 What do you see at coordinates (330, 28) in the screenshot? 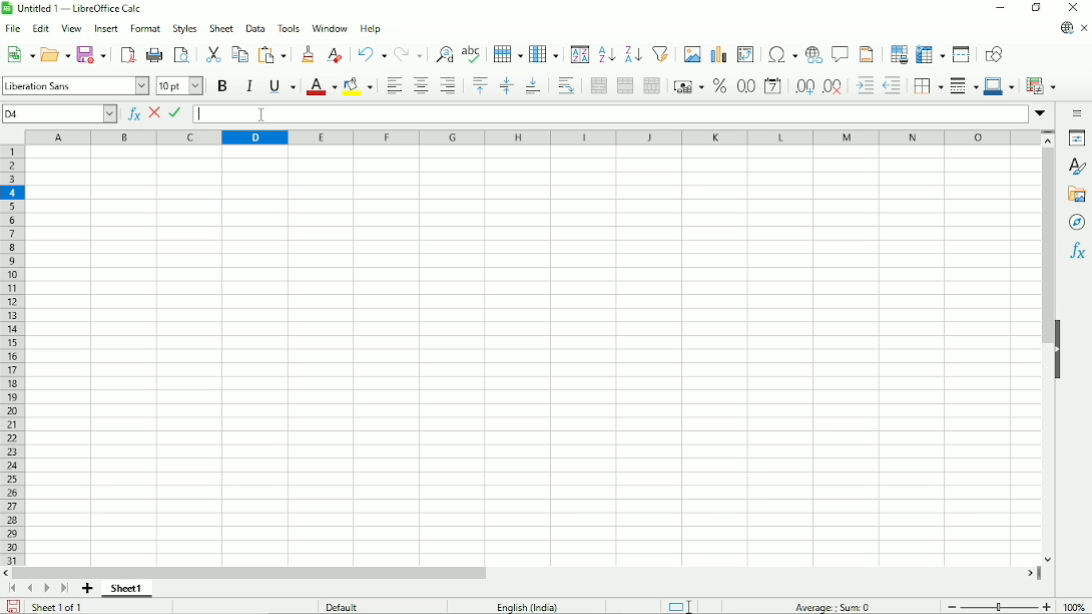
I see `Window` at bounding box center [330, 28].